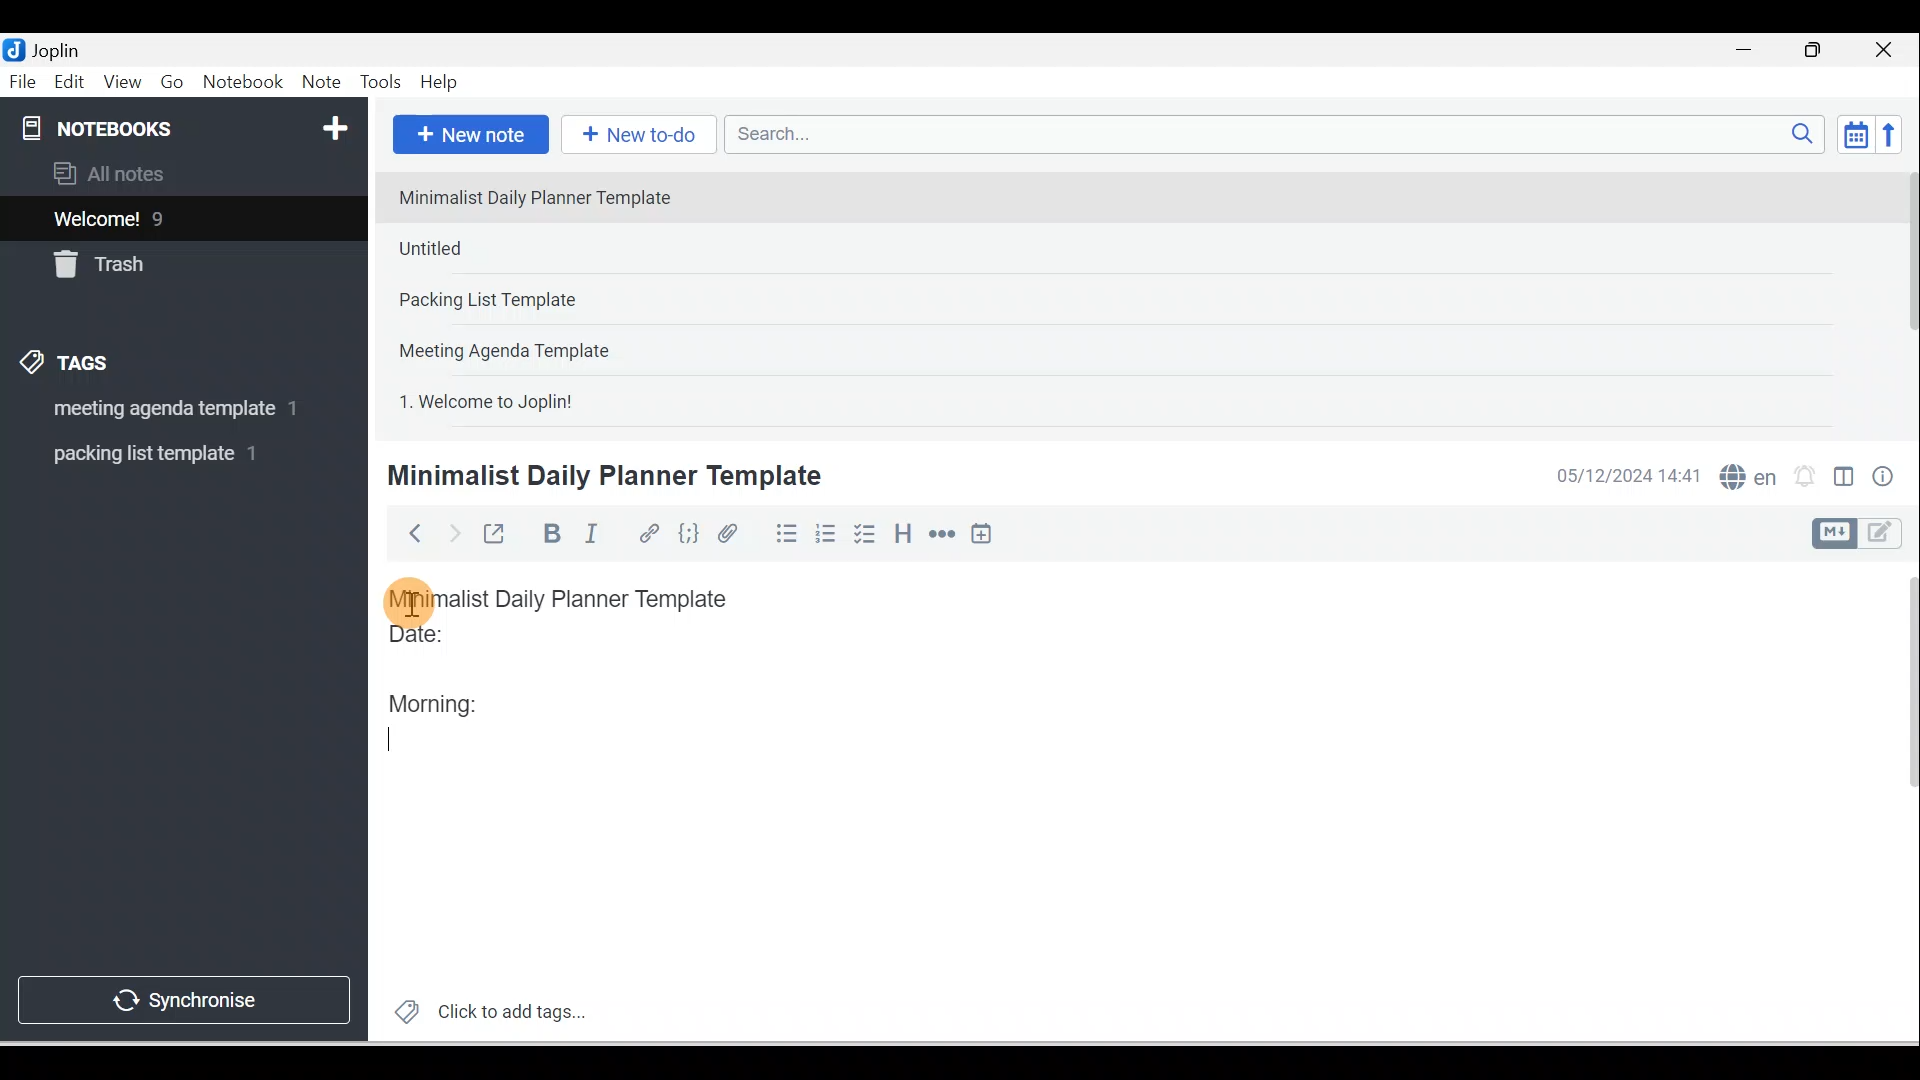 Image resolution: width=1920 pixels, height=1080 pixels. Describe the element at coordinates (863, 534) in the screenshot. I see `Checkbox` at that location.